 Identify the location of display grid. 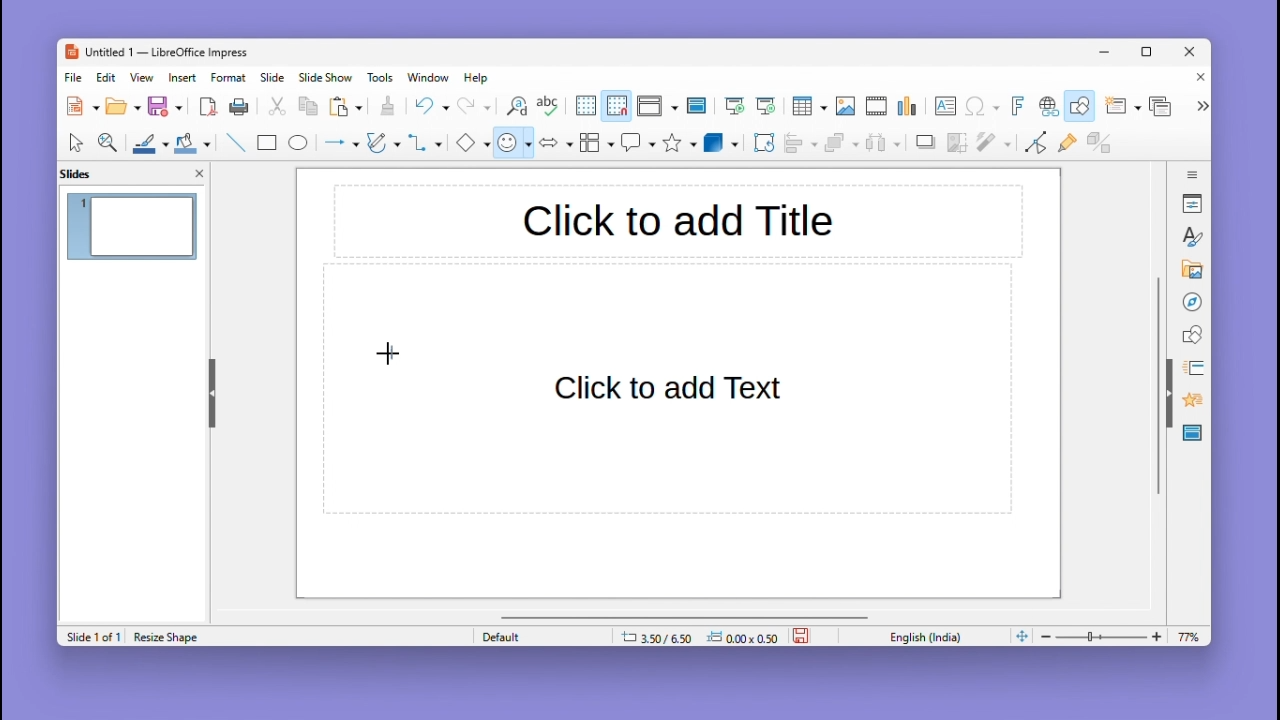
(584, 107).